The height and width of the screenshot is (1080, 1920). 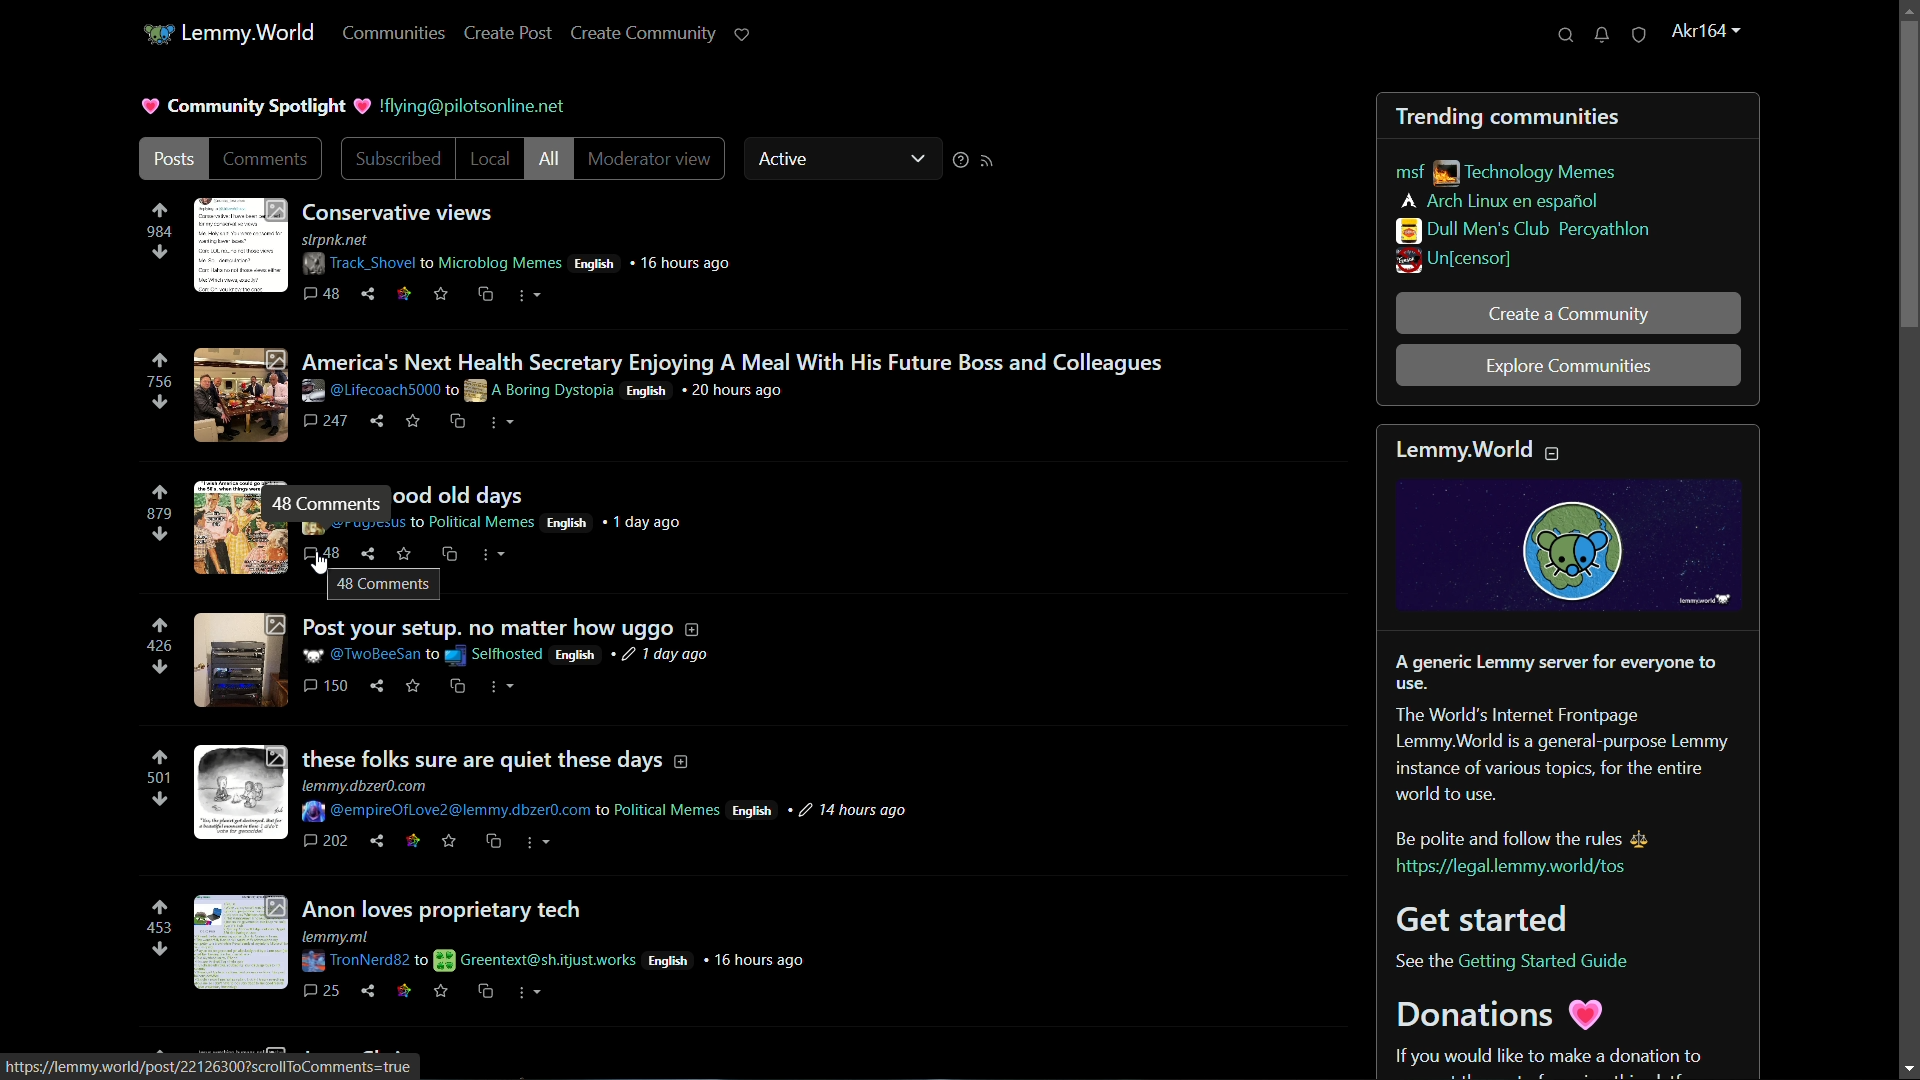 What do you see at coordinates (150, 107) in the screenshot?
I see `heart symbol` at bounding box center [150, 107].